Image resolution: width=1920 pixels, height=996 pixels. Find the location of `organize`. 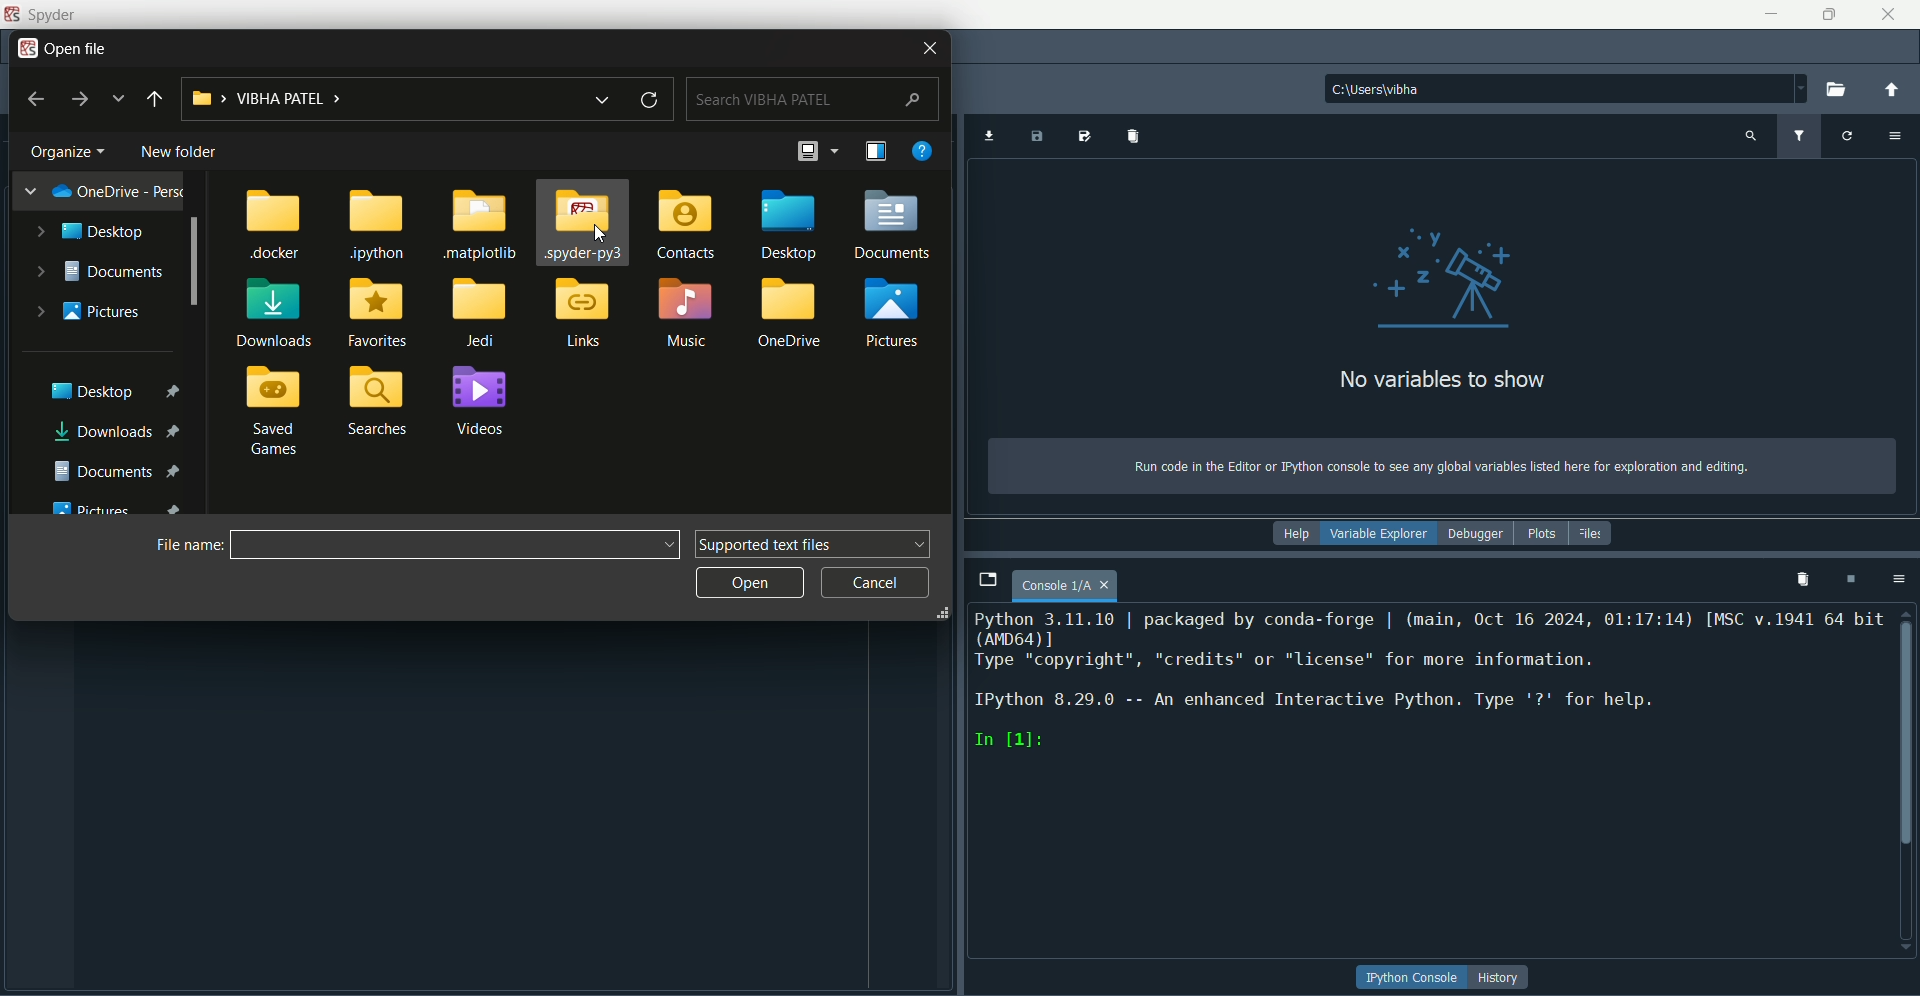

organize is located at coordinates (71, 150).